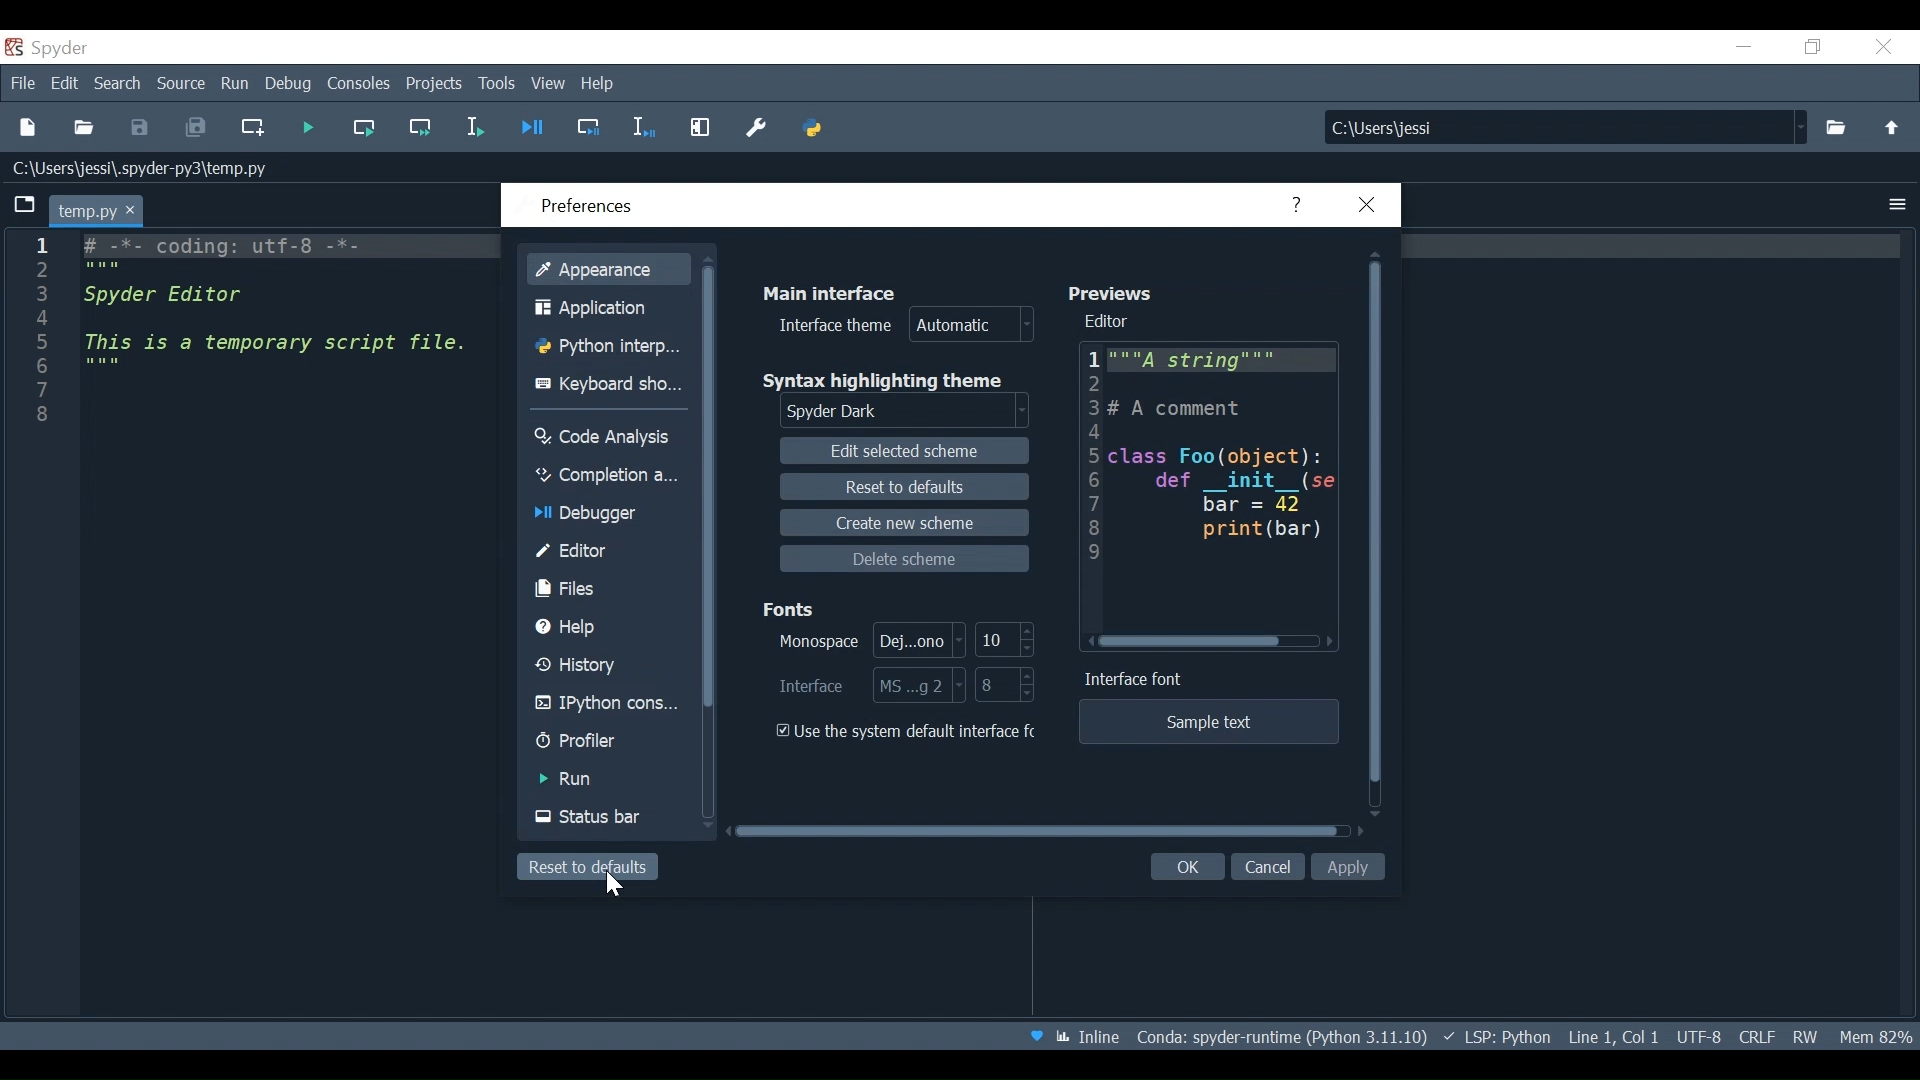 Image resolution: width=1920 pixels, height=1080 pixels. What do you see at coordinates (609, 590) in the screenshot?
I see `Files` at bounding box center [609, 590].